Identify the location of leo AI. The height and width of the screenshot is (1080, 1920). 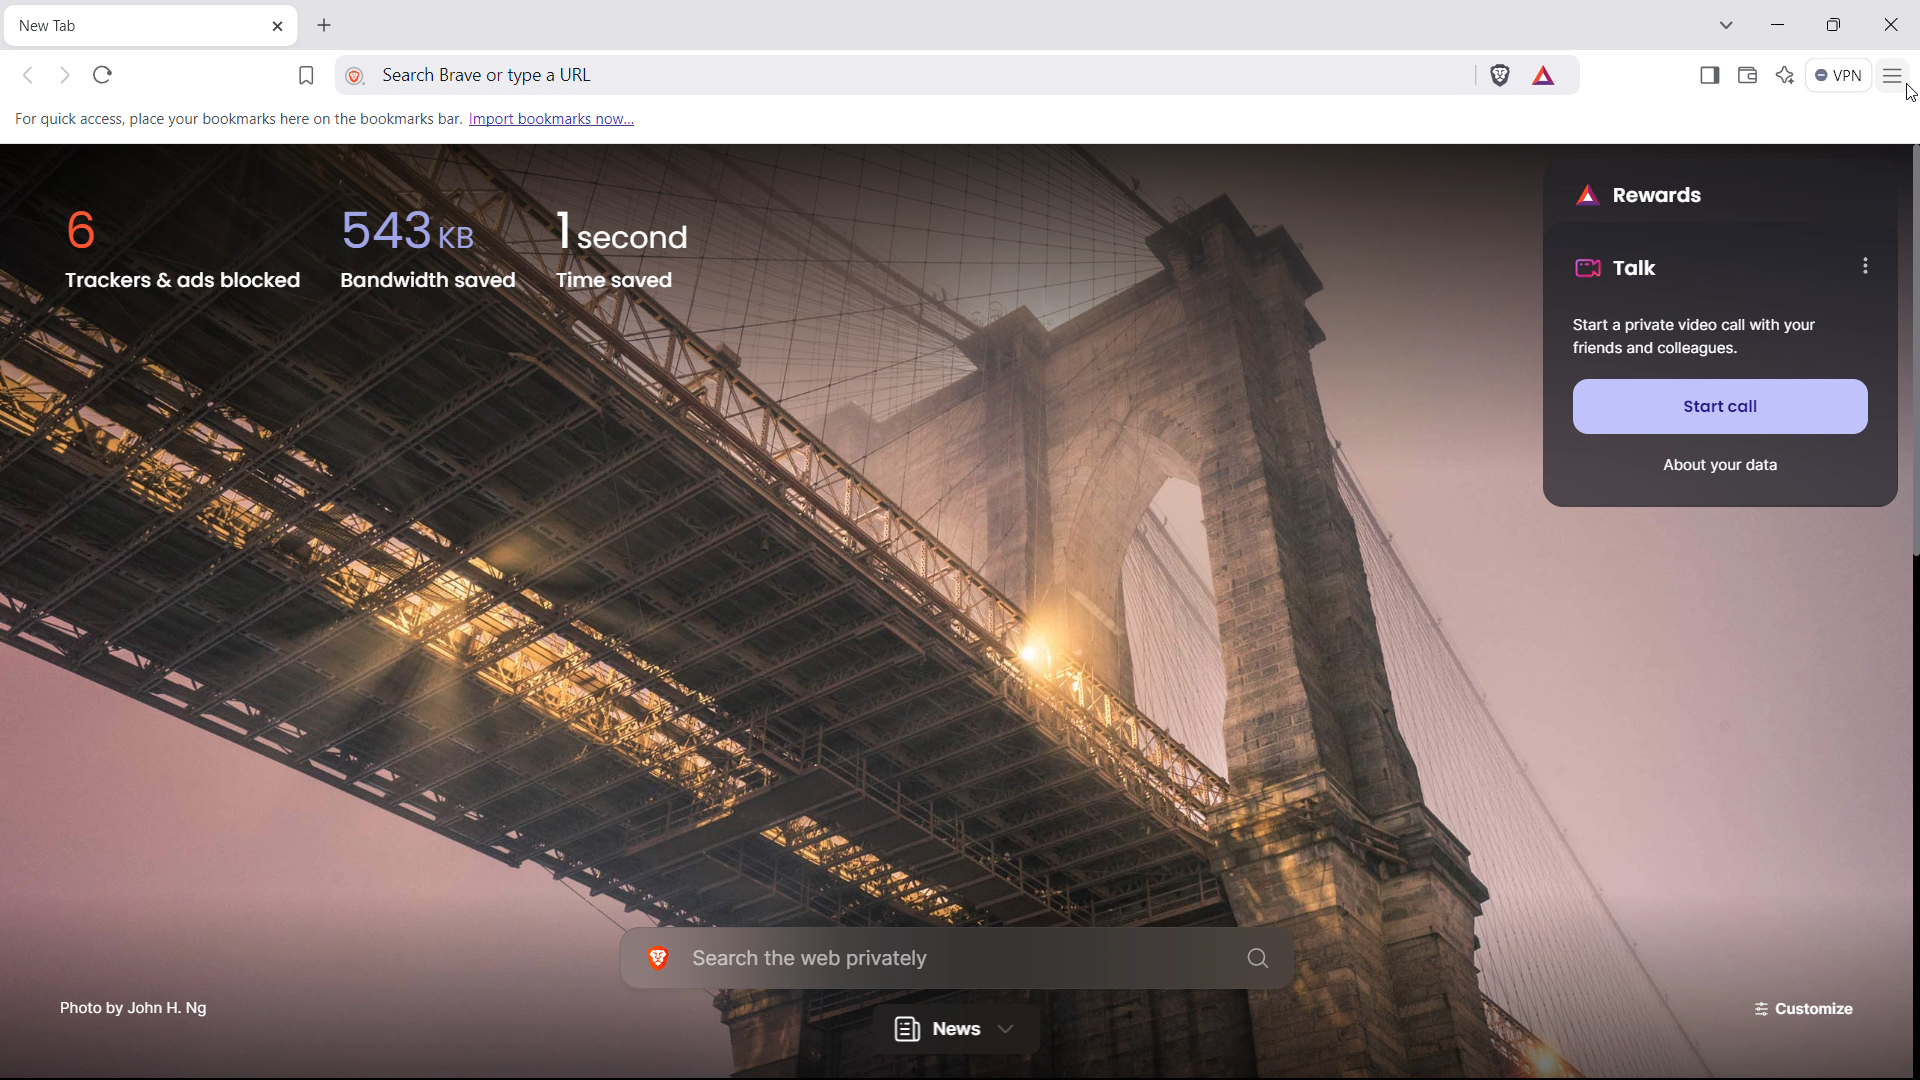
(1785, 75).